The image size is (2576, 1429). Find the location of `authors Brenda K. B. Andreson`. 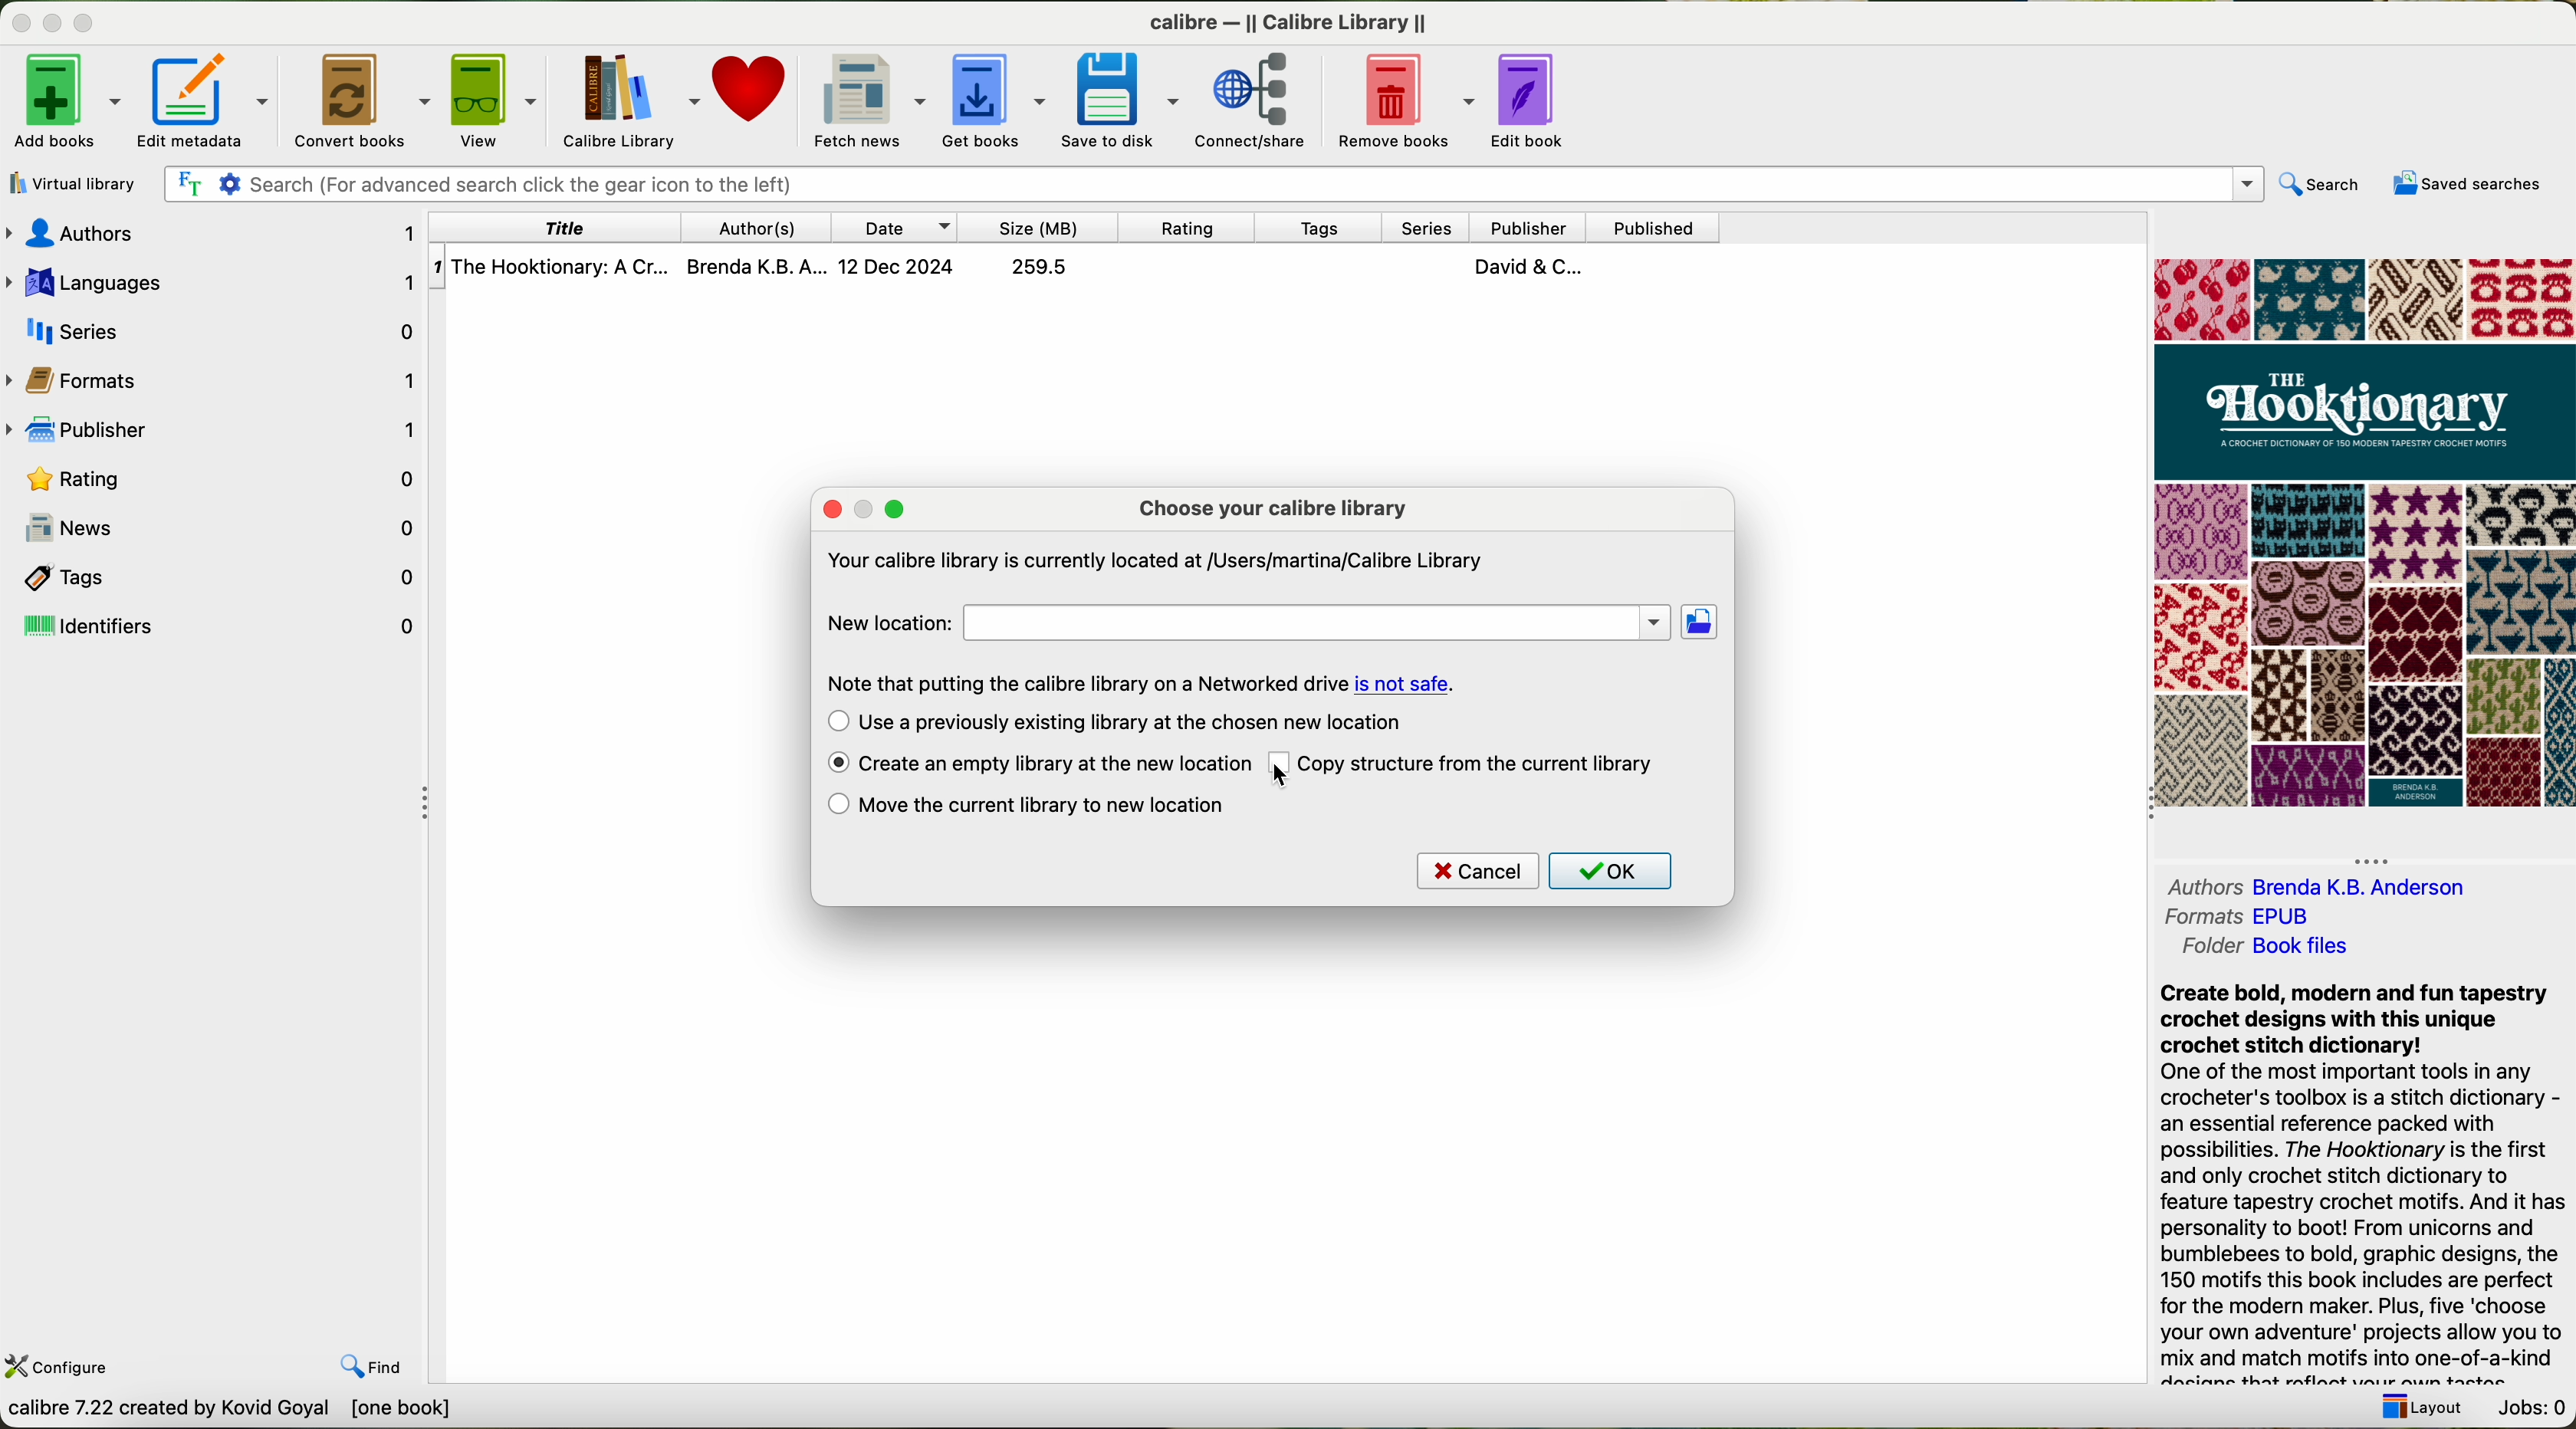

authors Brenda K. B. Andreson is located at coordinates (2315, 887).